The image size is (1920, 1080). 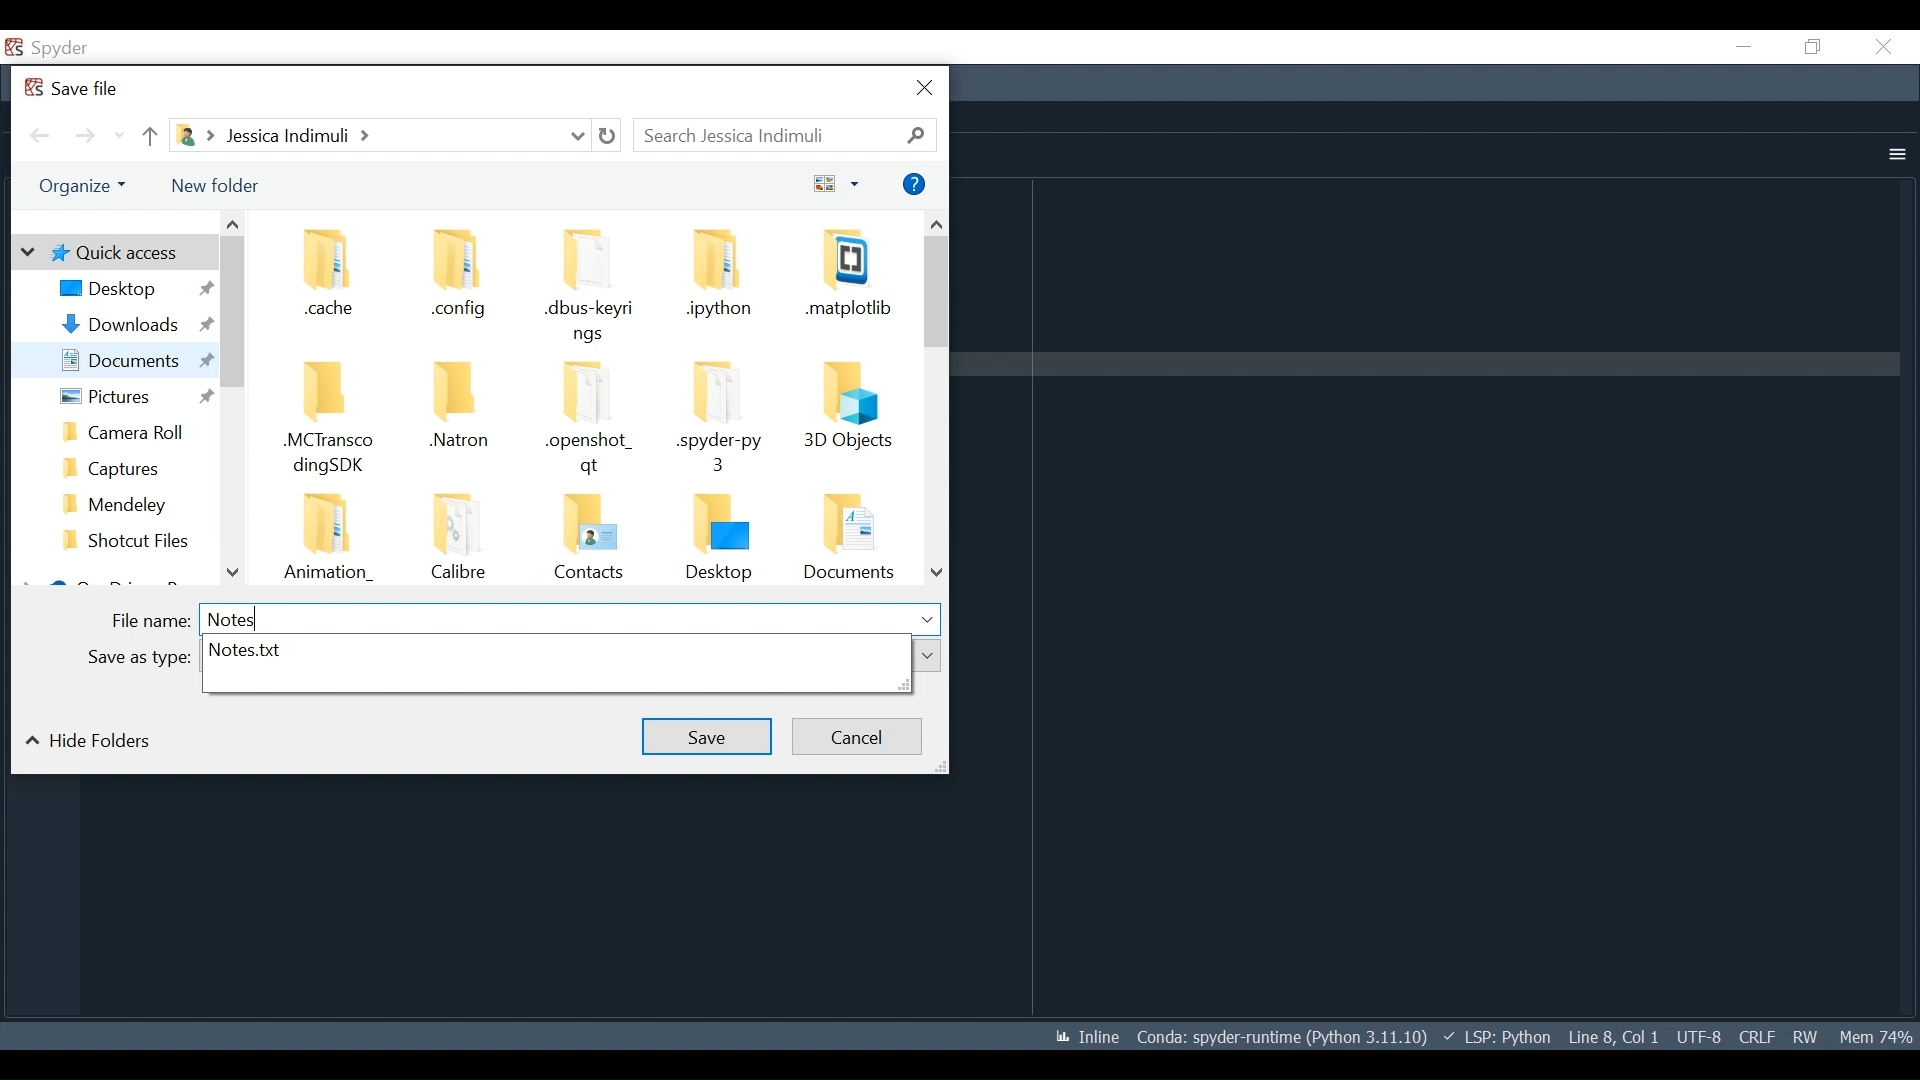 What do you see at coordinates (935, 223) in the screenshot?
I see `Scroll up` at bounding box center [935, 223].